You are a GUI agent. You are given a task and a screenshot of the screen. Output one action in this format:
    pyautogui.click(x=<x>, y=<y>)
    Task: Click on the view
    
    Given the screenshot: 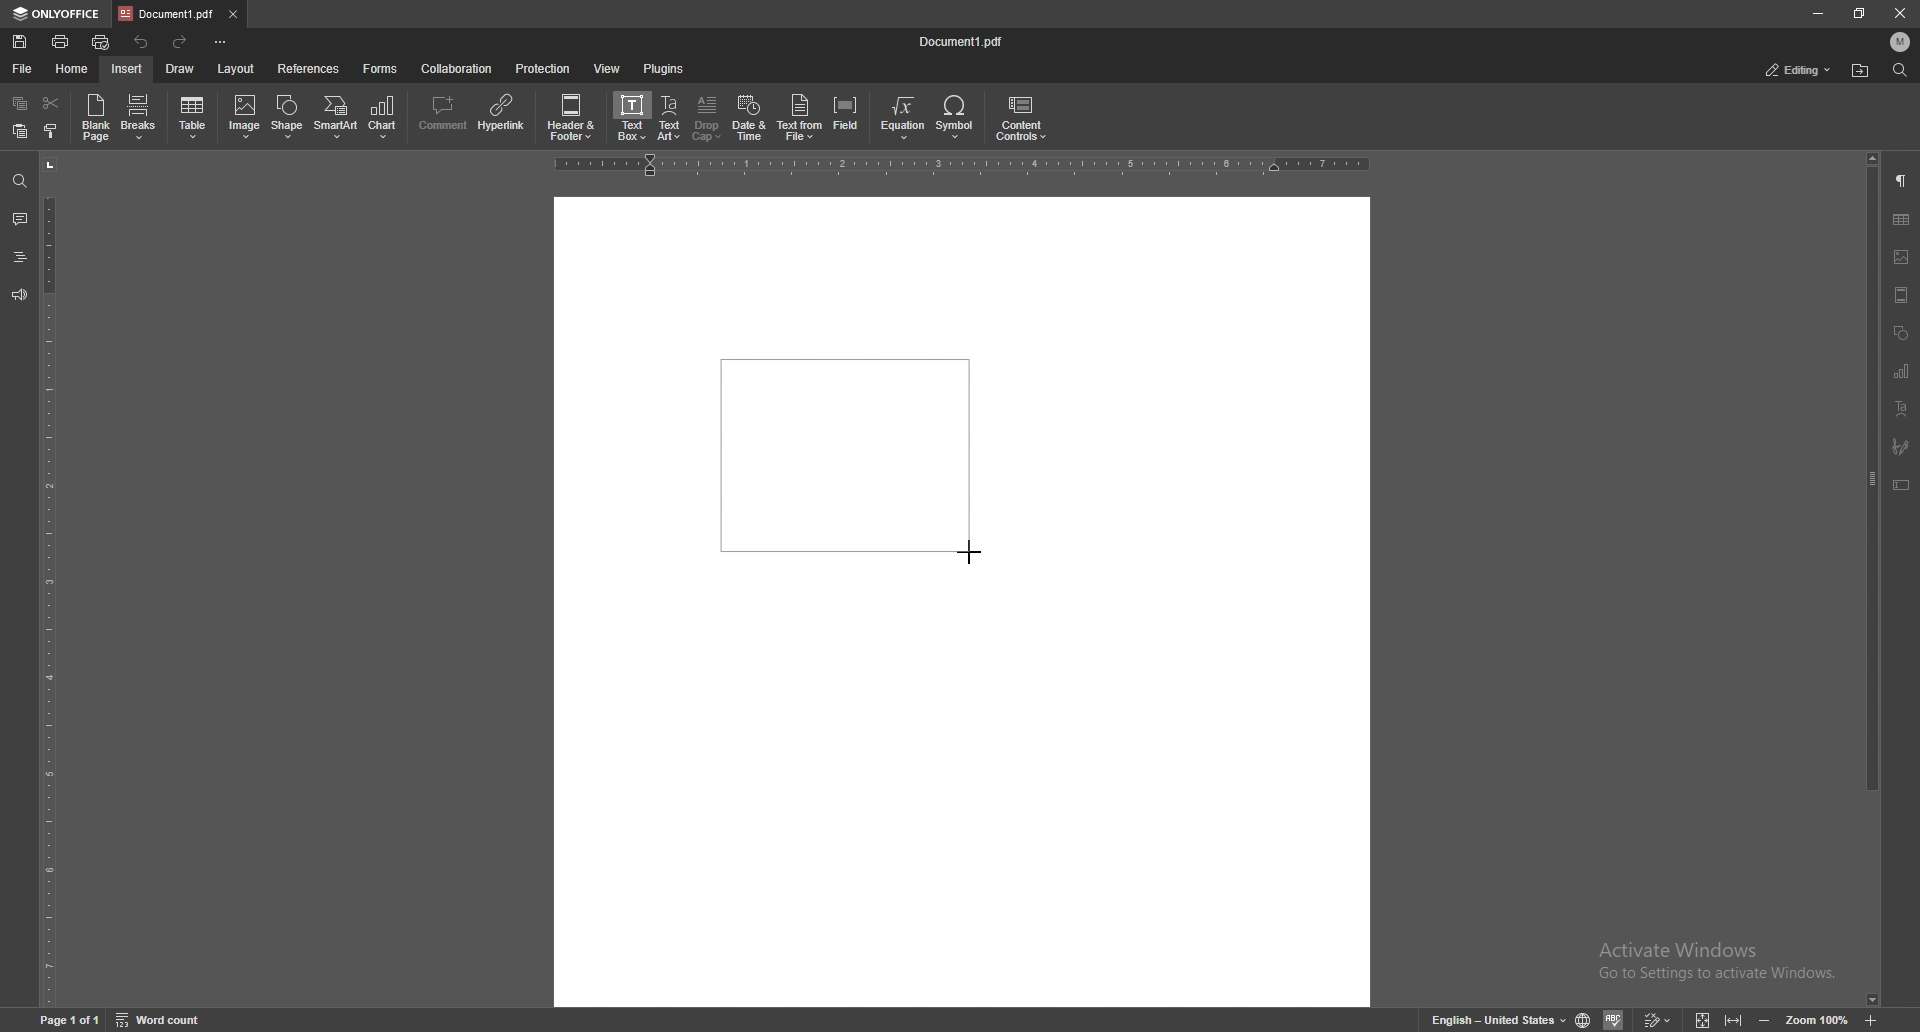 What is the action you would take?
    pyautogui.click(x=608, y=68)
    